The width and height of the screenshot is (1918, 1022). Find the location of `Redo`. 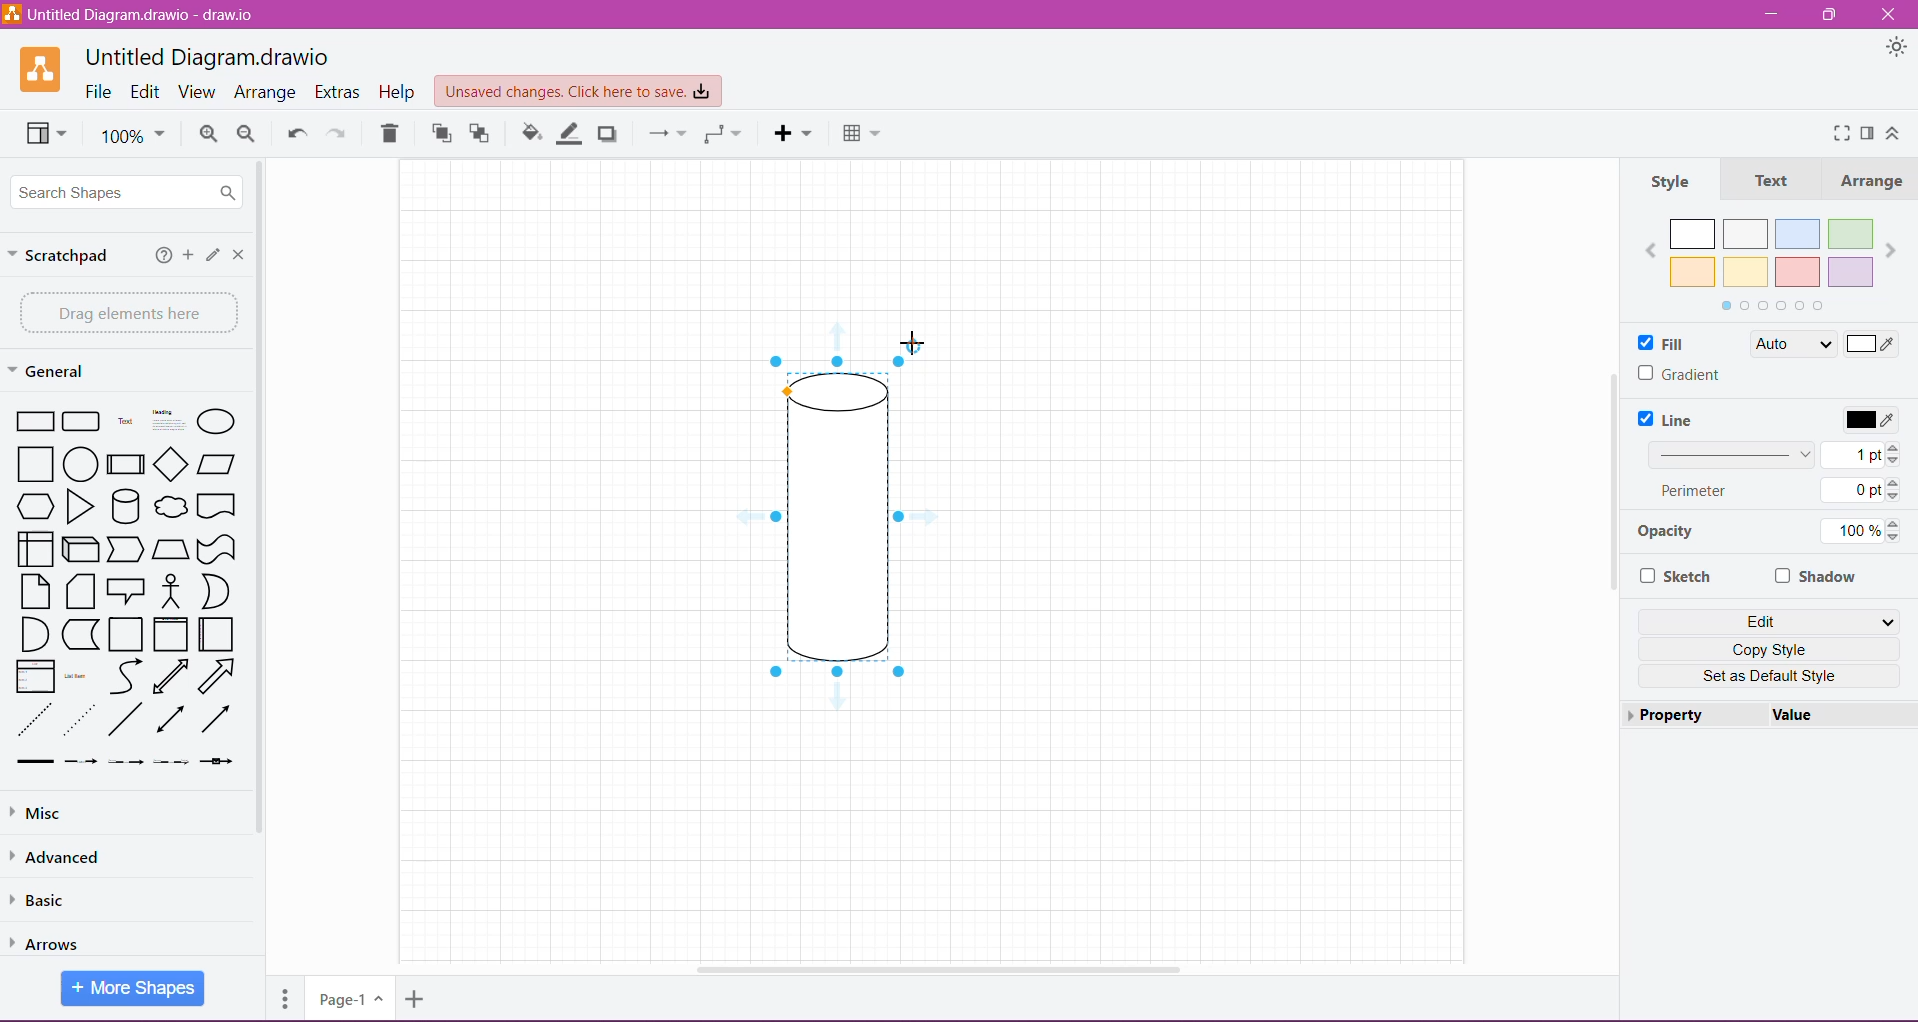

Redo is located at coordinates (340, 134).